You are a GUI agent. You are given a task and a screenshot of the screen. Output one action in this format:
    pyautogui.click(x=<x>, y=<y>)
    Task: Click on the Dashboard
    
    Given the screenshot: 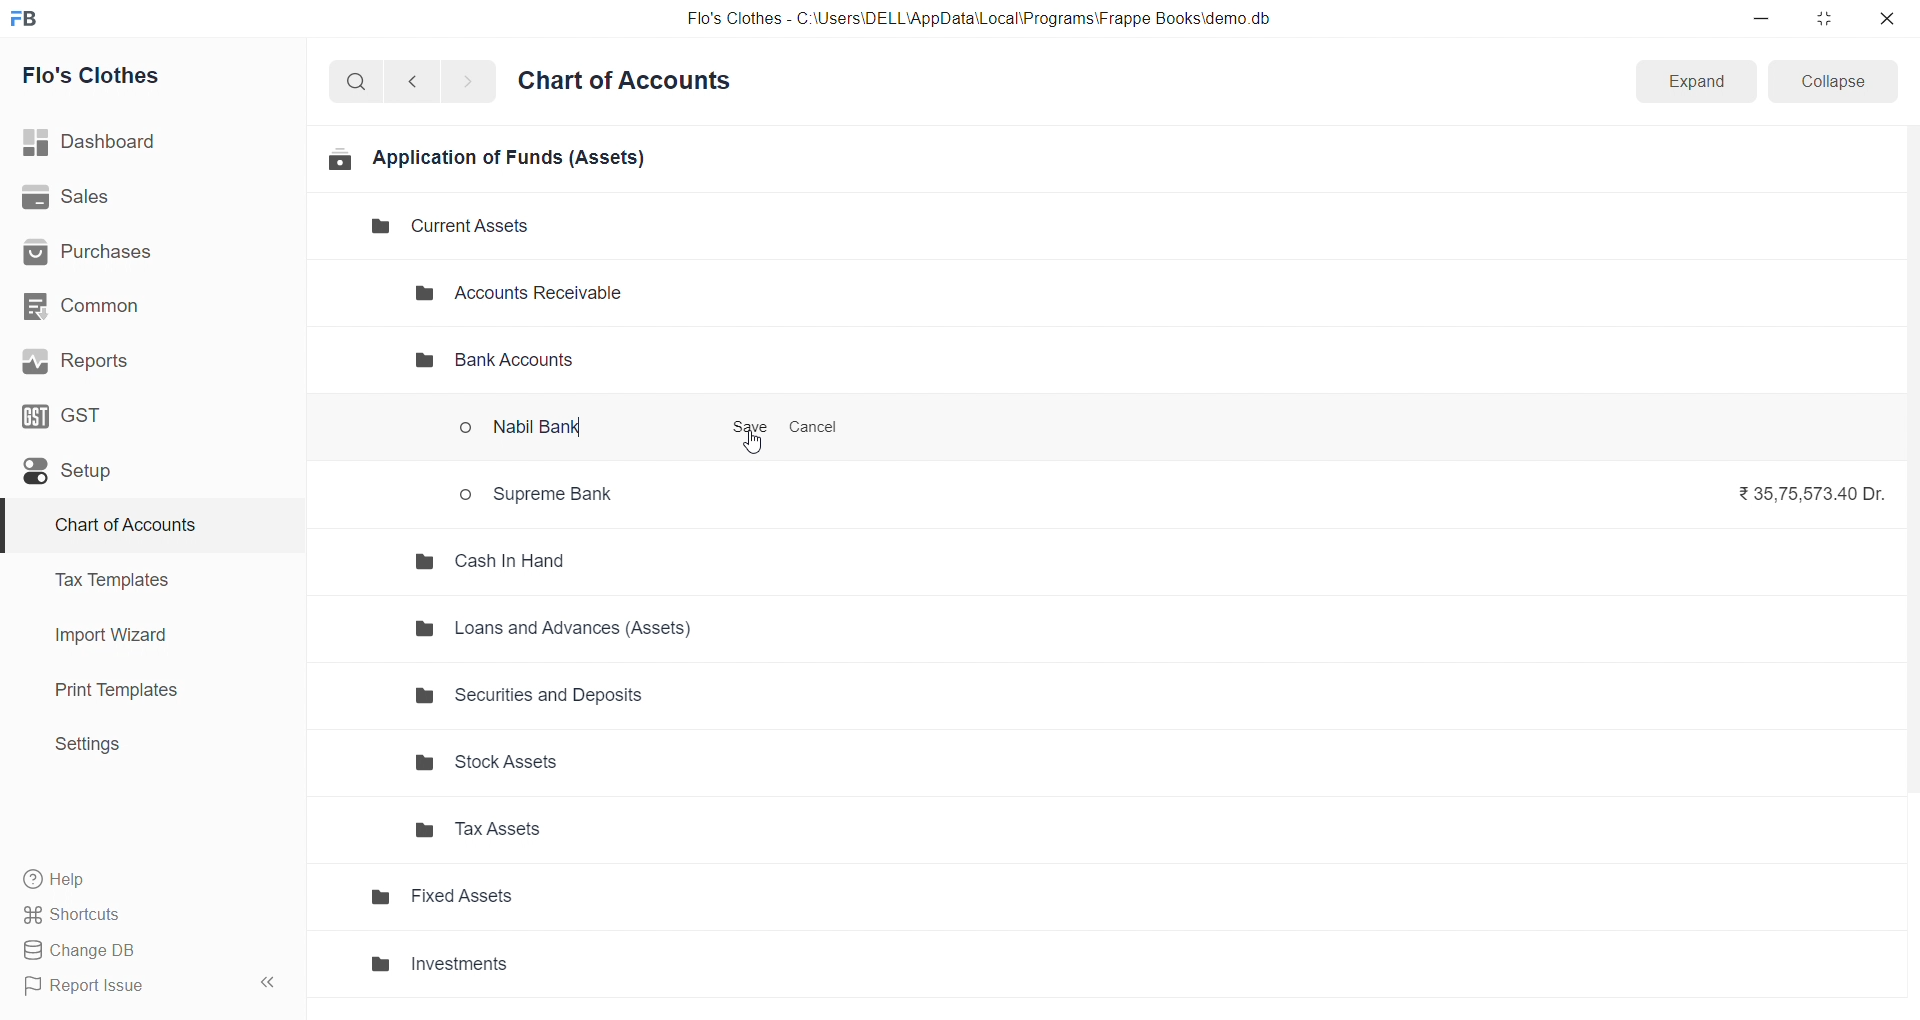 What is the action you would take?
    pyautogui.click(x=147, y=142)
    